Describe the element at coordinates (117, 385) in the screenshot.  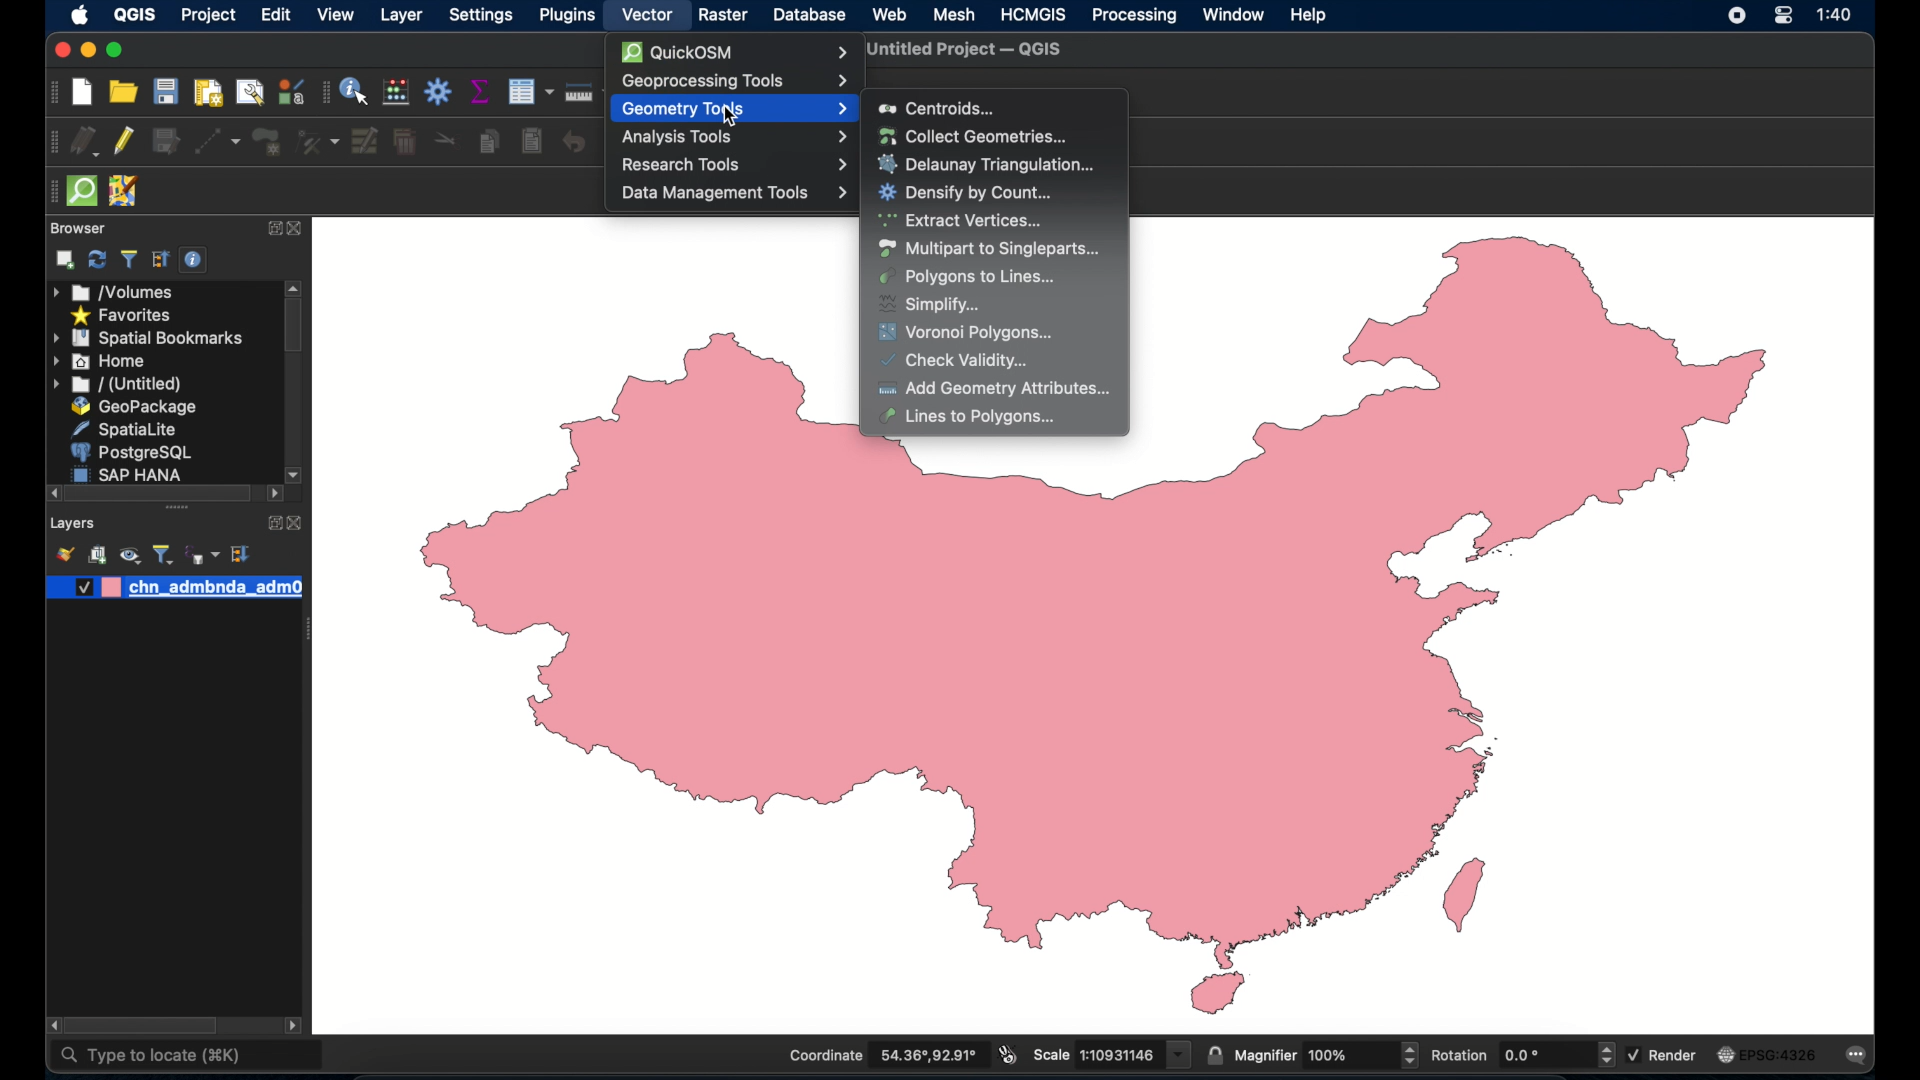
I see `untitled menu` at that location.